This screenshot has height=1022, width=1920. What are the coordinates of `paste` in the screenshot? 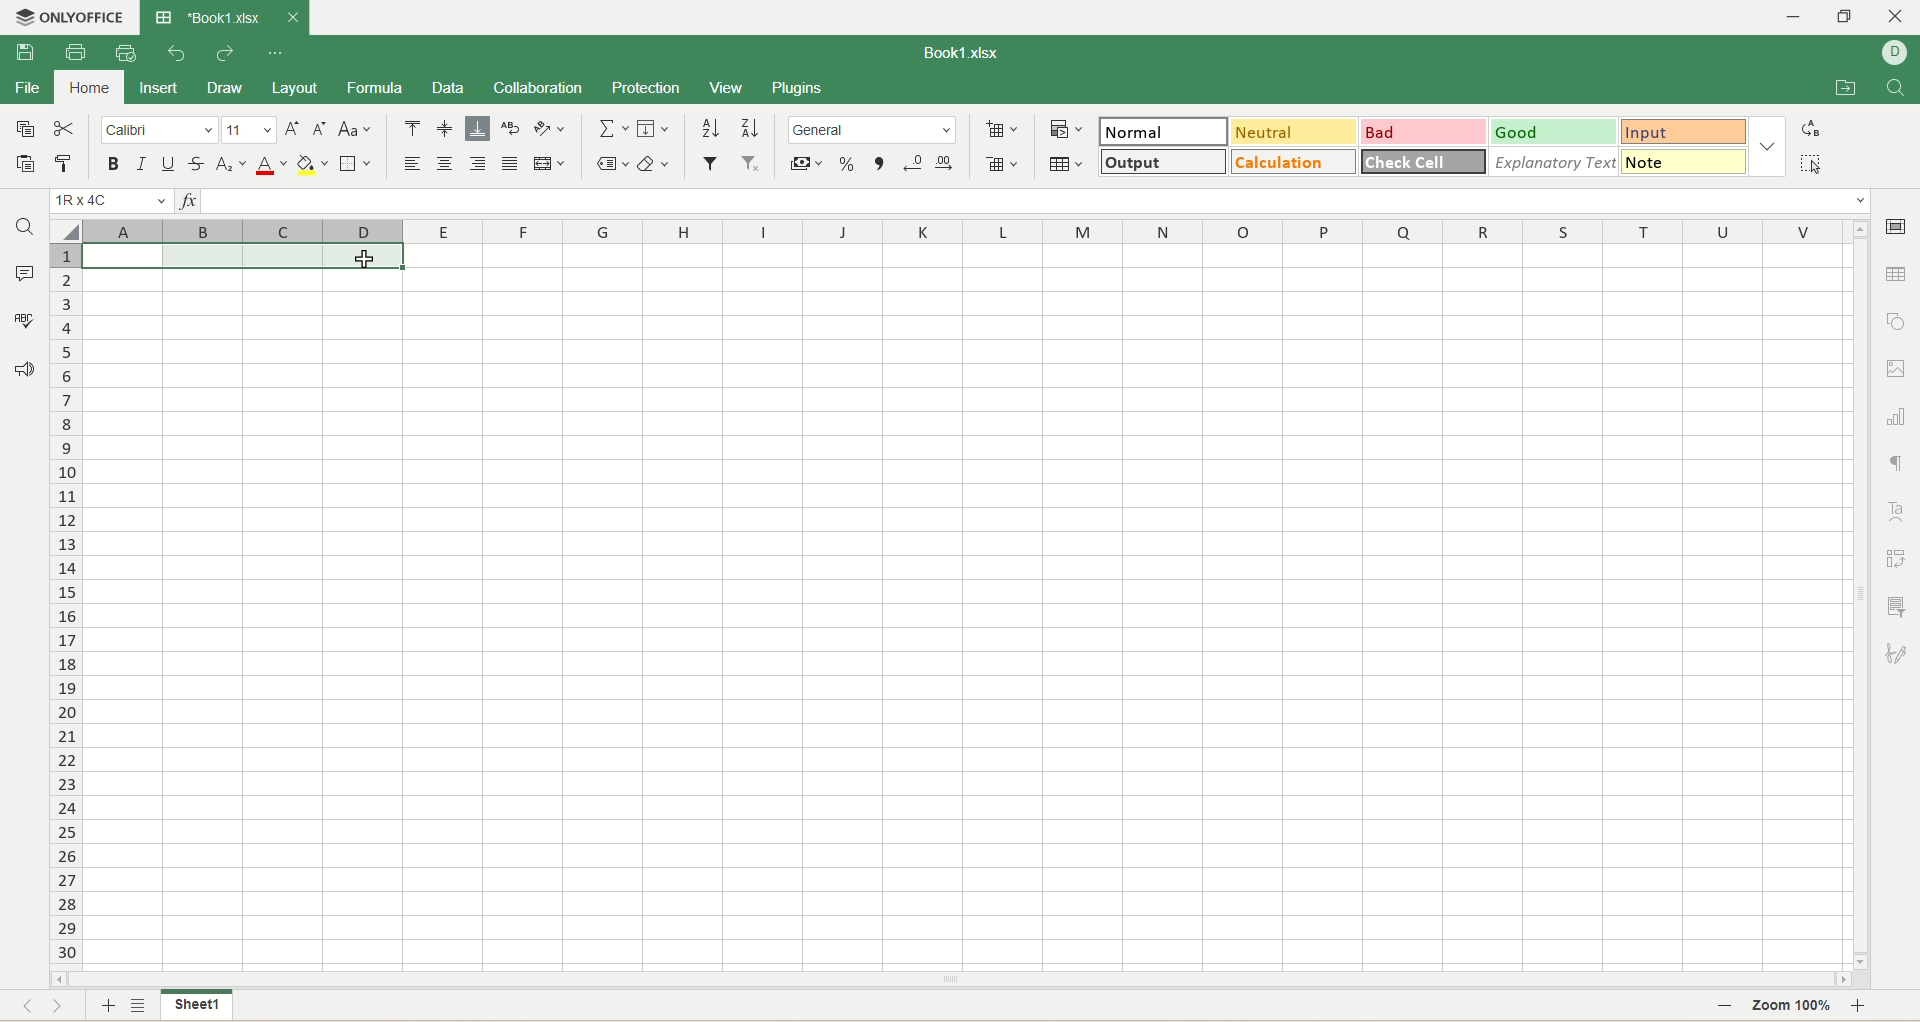 It's located at (27, 163).